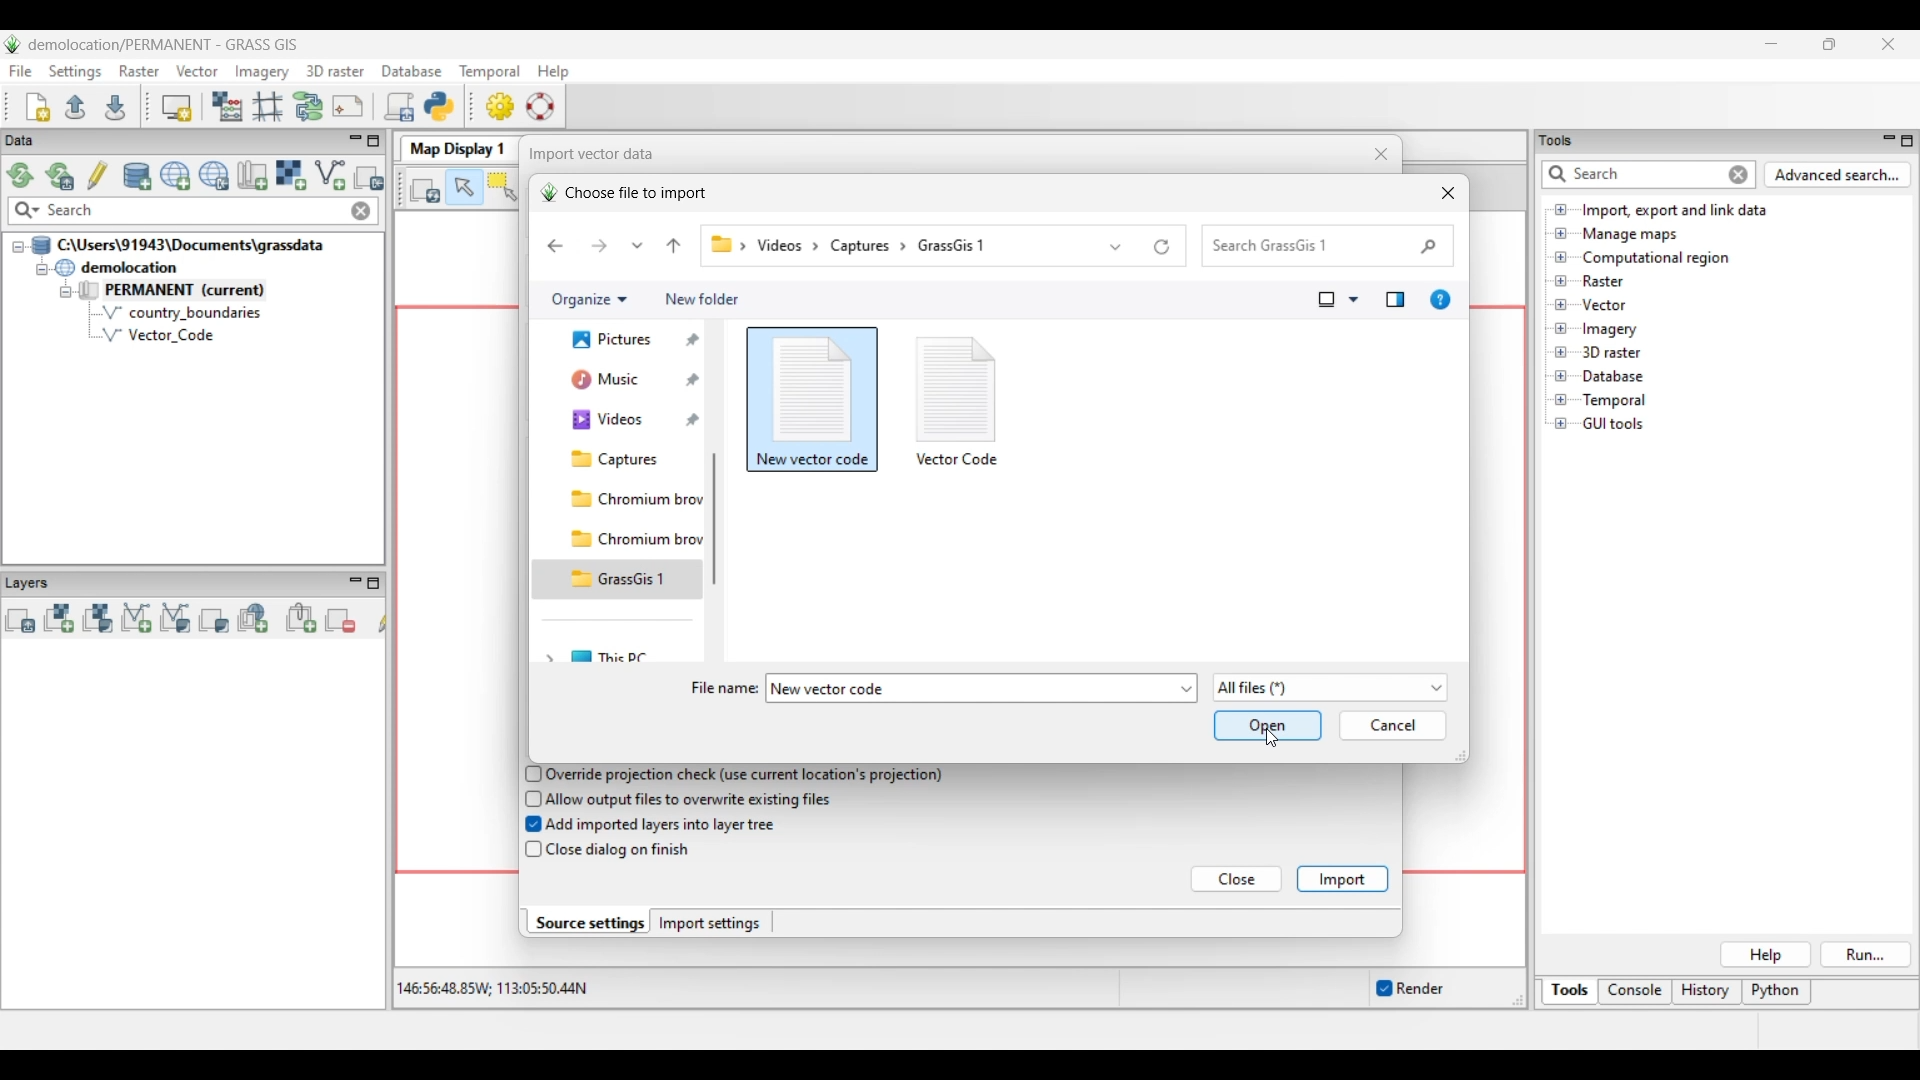 This screenshot has height=1080, width=1920. What do you see at coordinates (1561, 233) in the screenshot?
I see `Click to open Manage maps` at bounding box center [1561, 233].